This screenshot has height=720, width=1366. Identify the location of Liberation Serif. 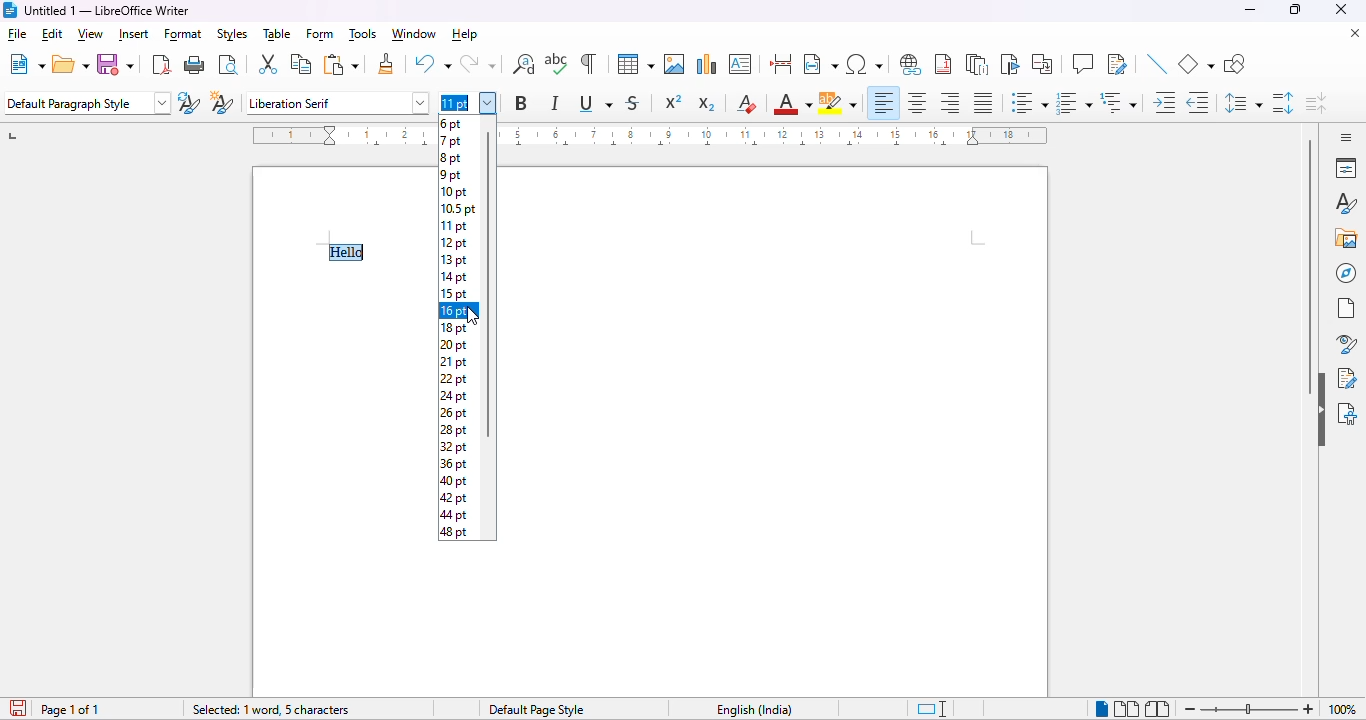
(339, 102).